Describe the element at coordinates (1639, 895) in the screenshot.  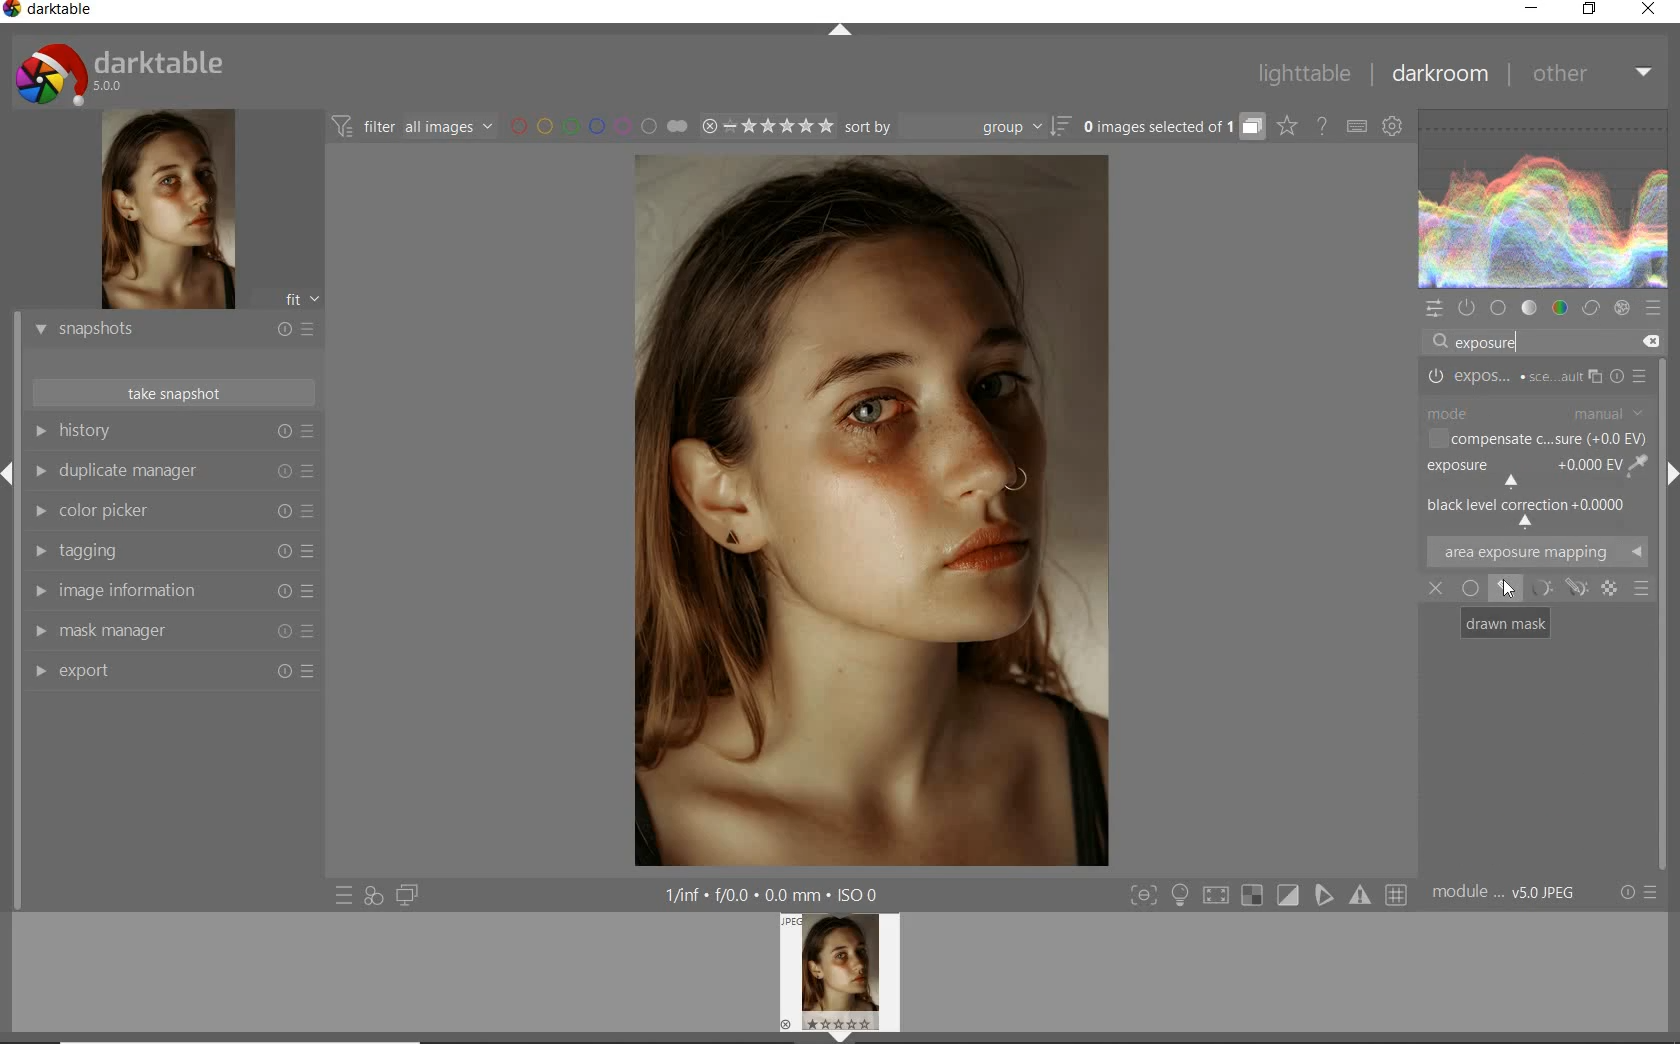
I see `reset or presets & preferences` at that location.